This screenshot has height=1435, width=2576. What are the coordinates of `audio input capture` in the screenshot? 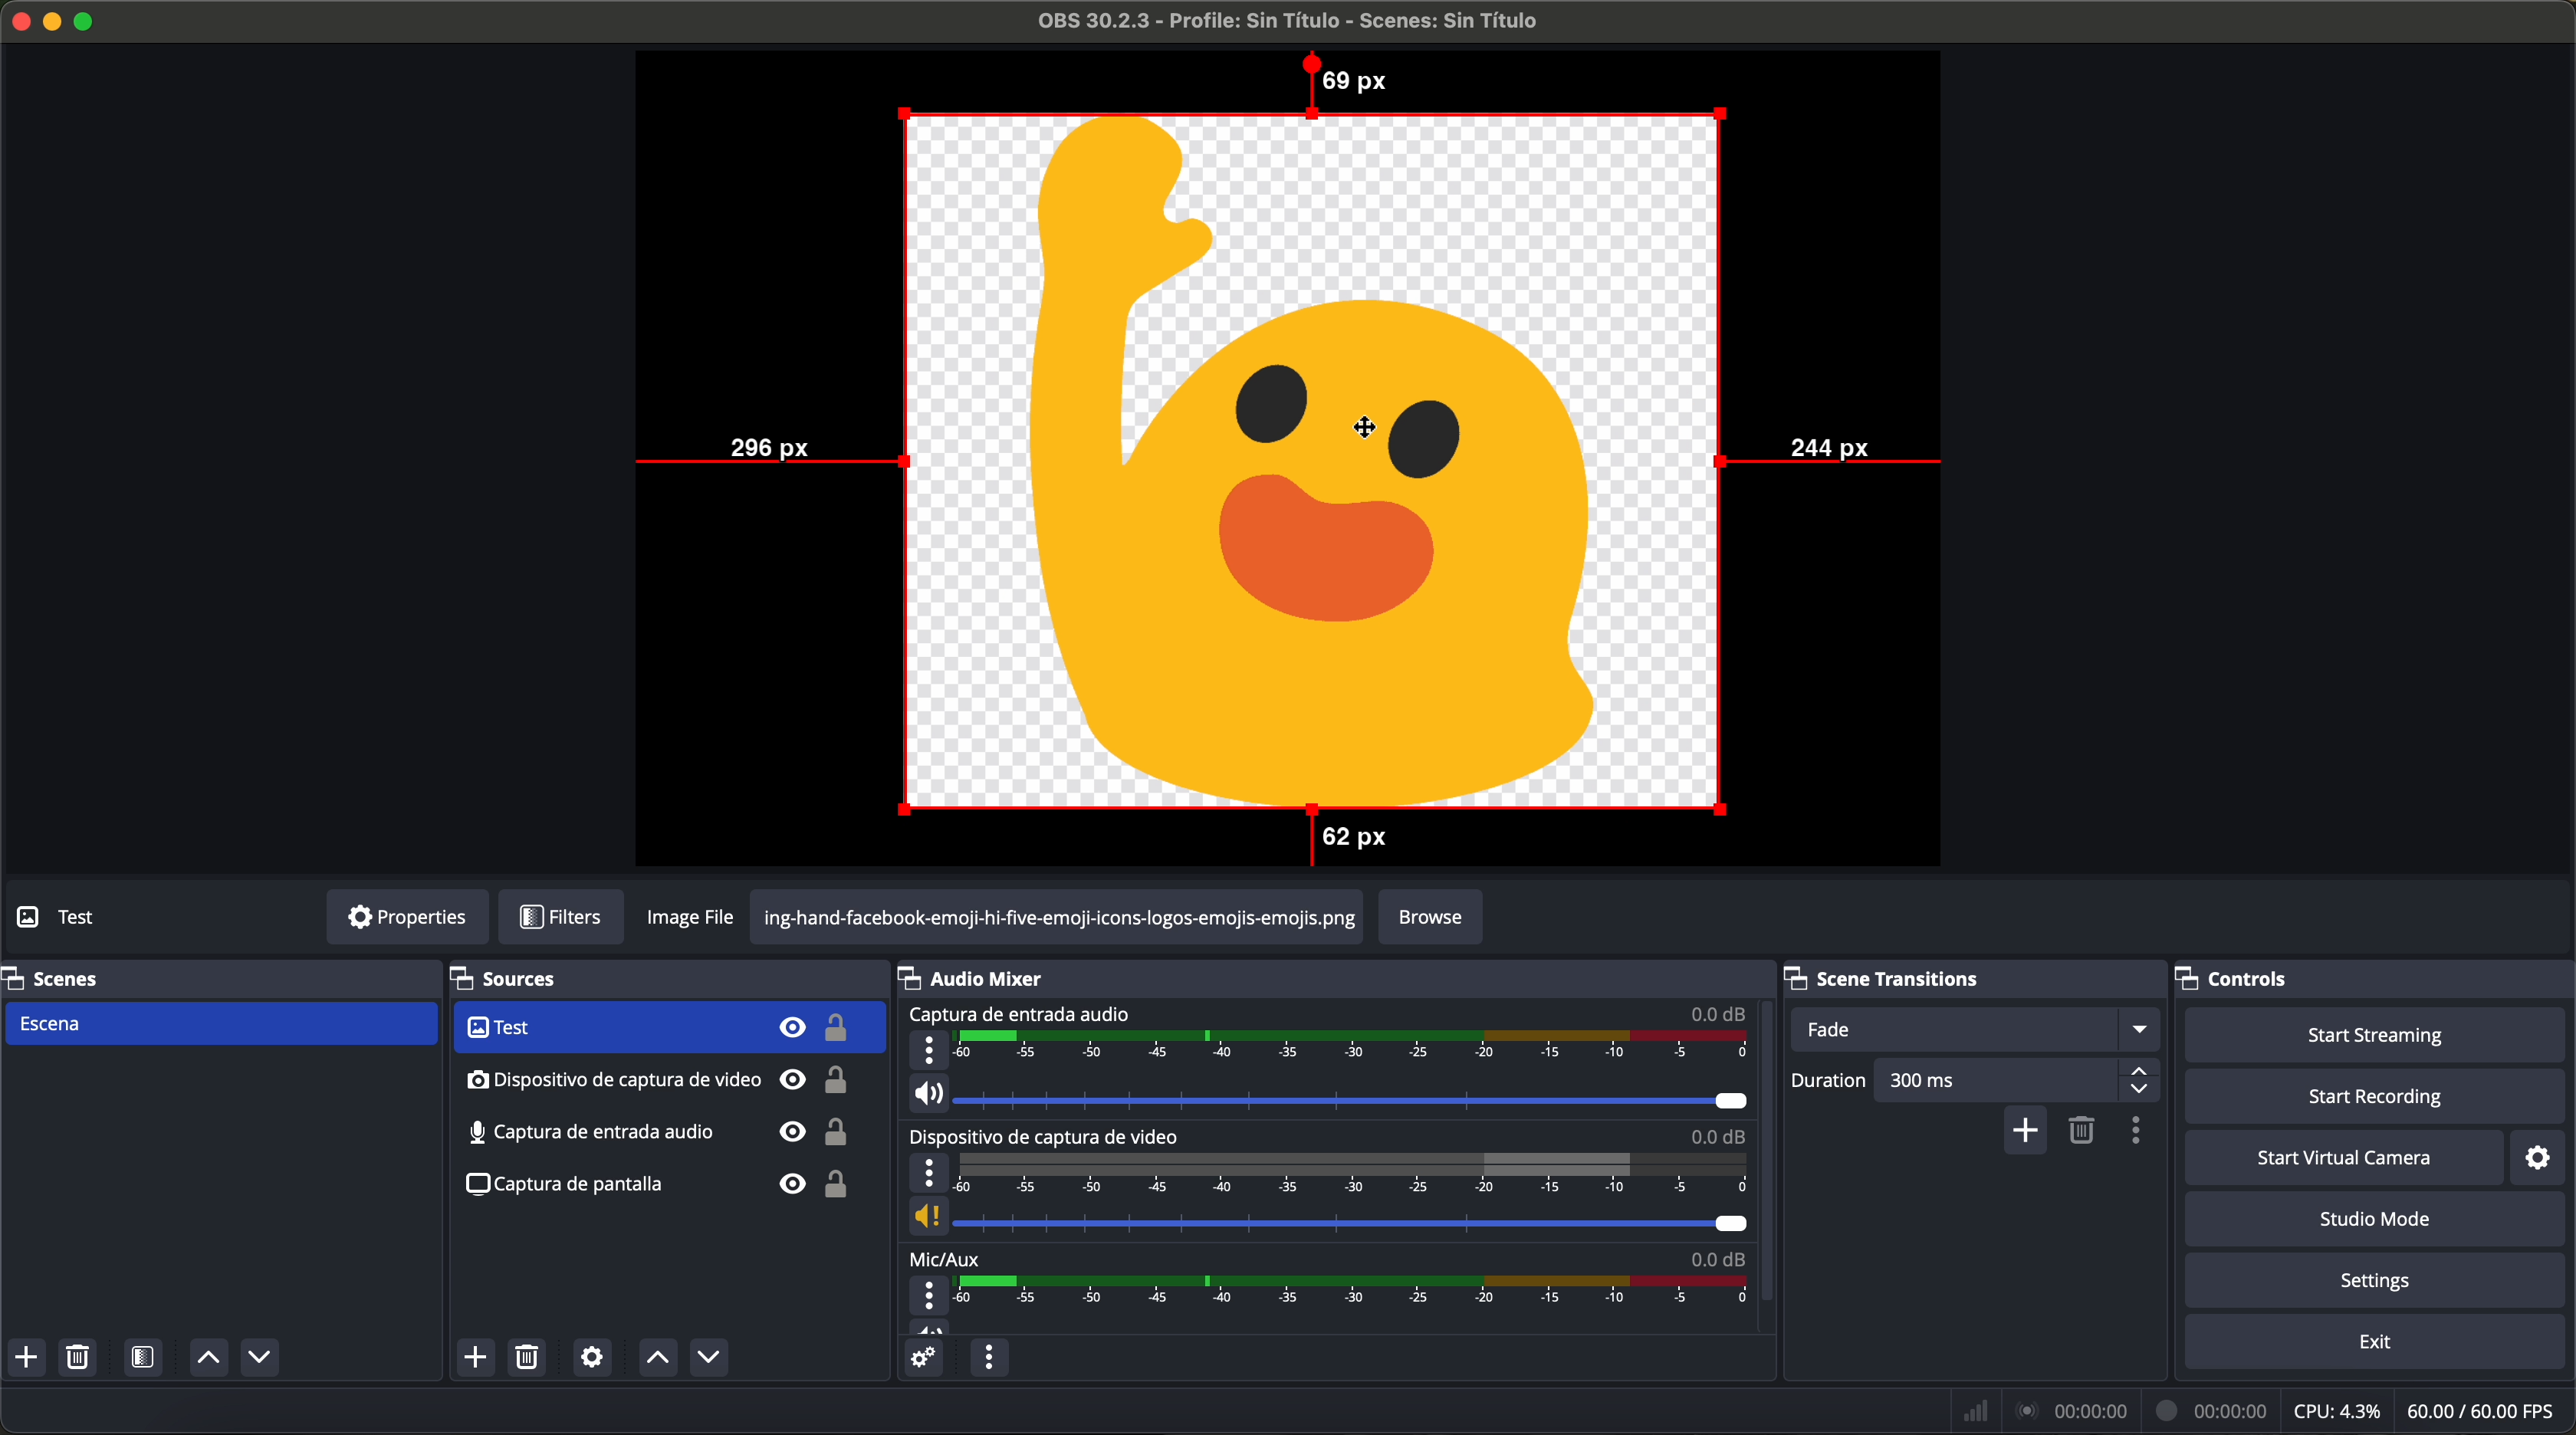 It's located at (659, 1080).